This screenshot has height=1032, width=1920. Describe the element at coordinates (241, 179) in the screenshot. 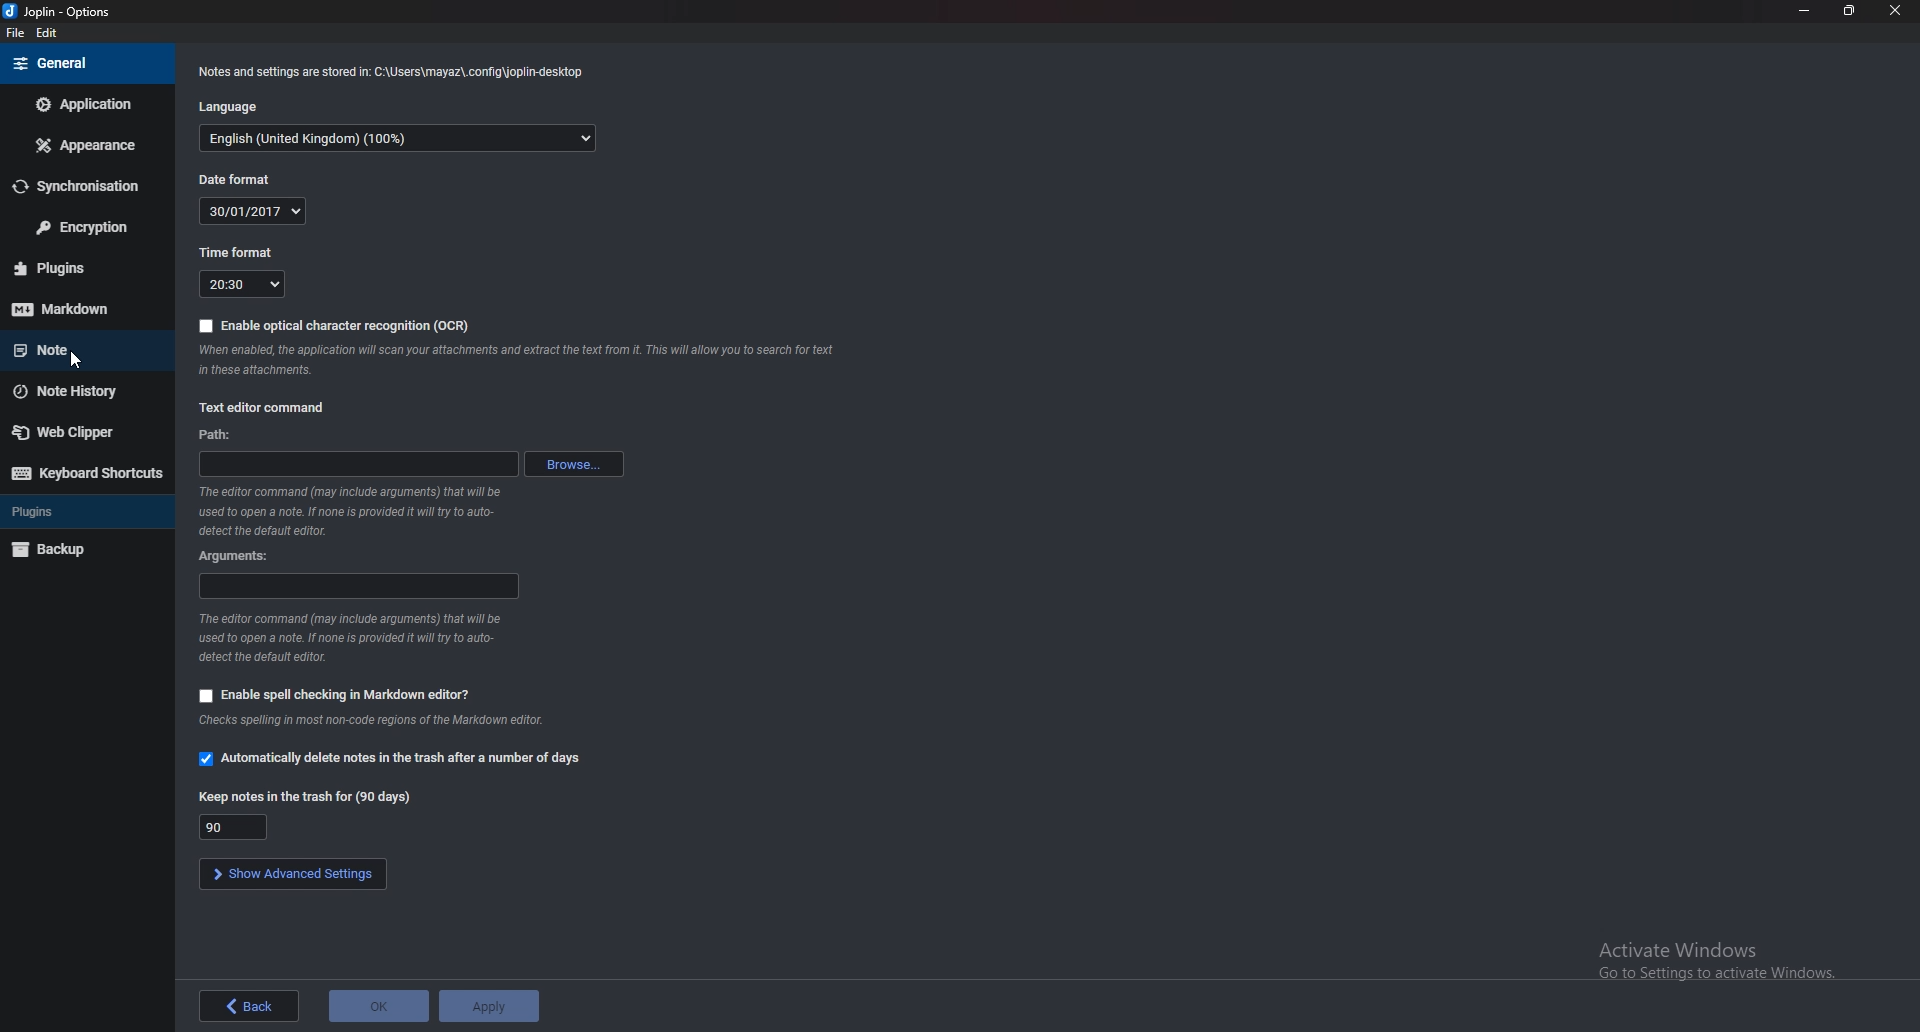

I see `Date format` at that location.